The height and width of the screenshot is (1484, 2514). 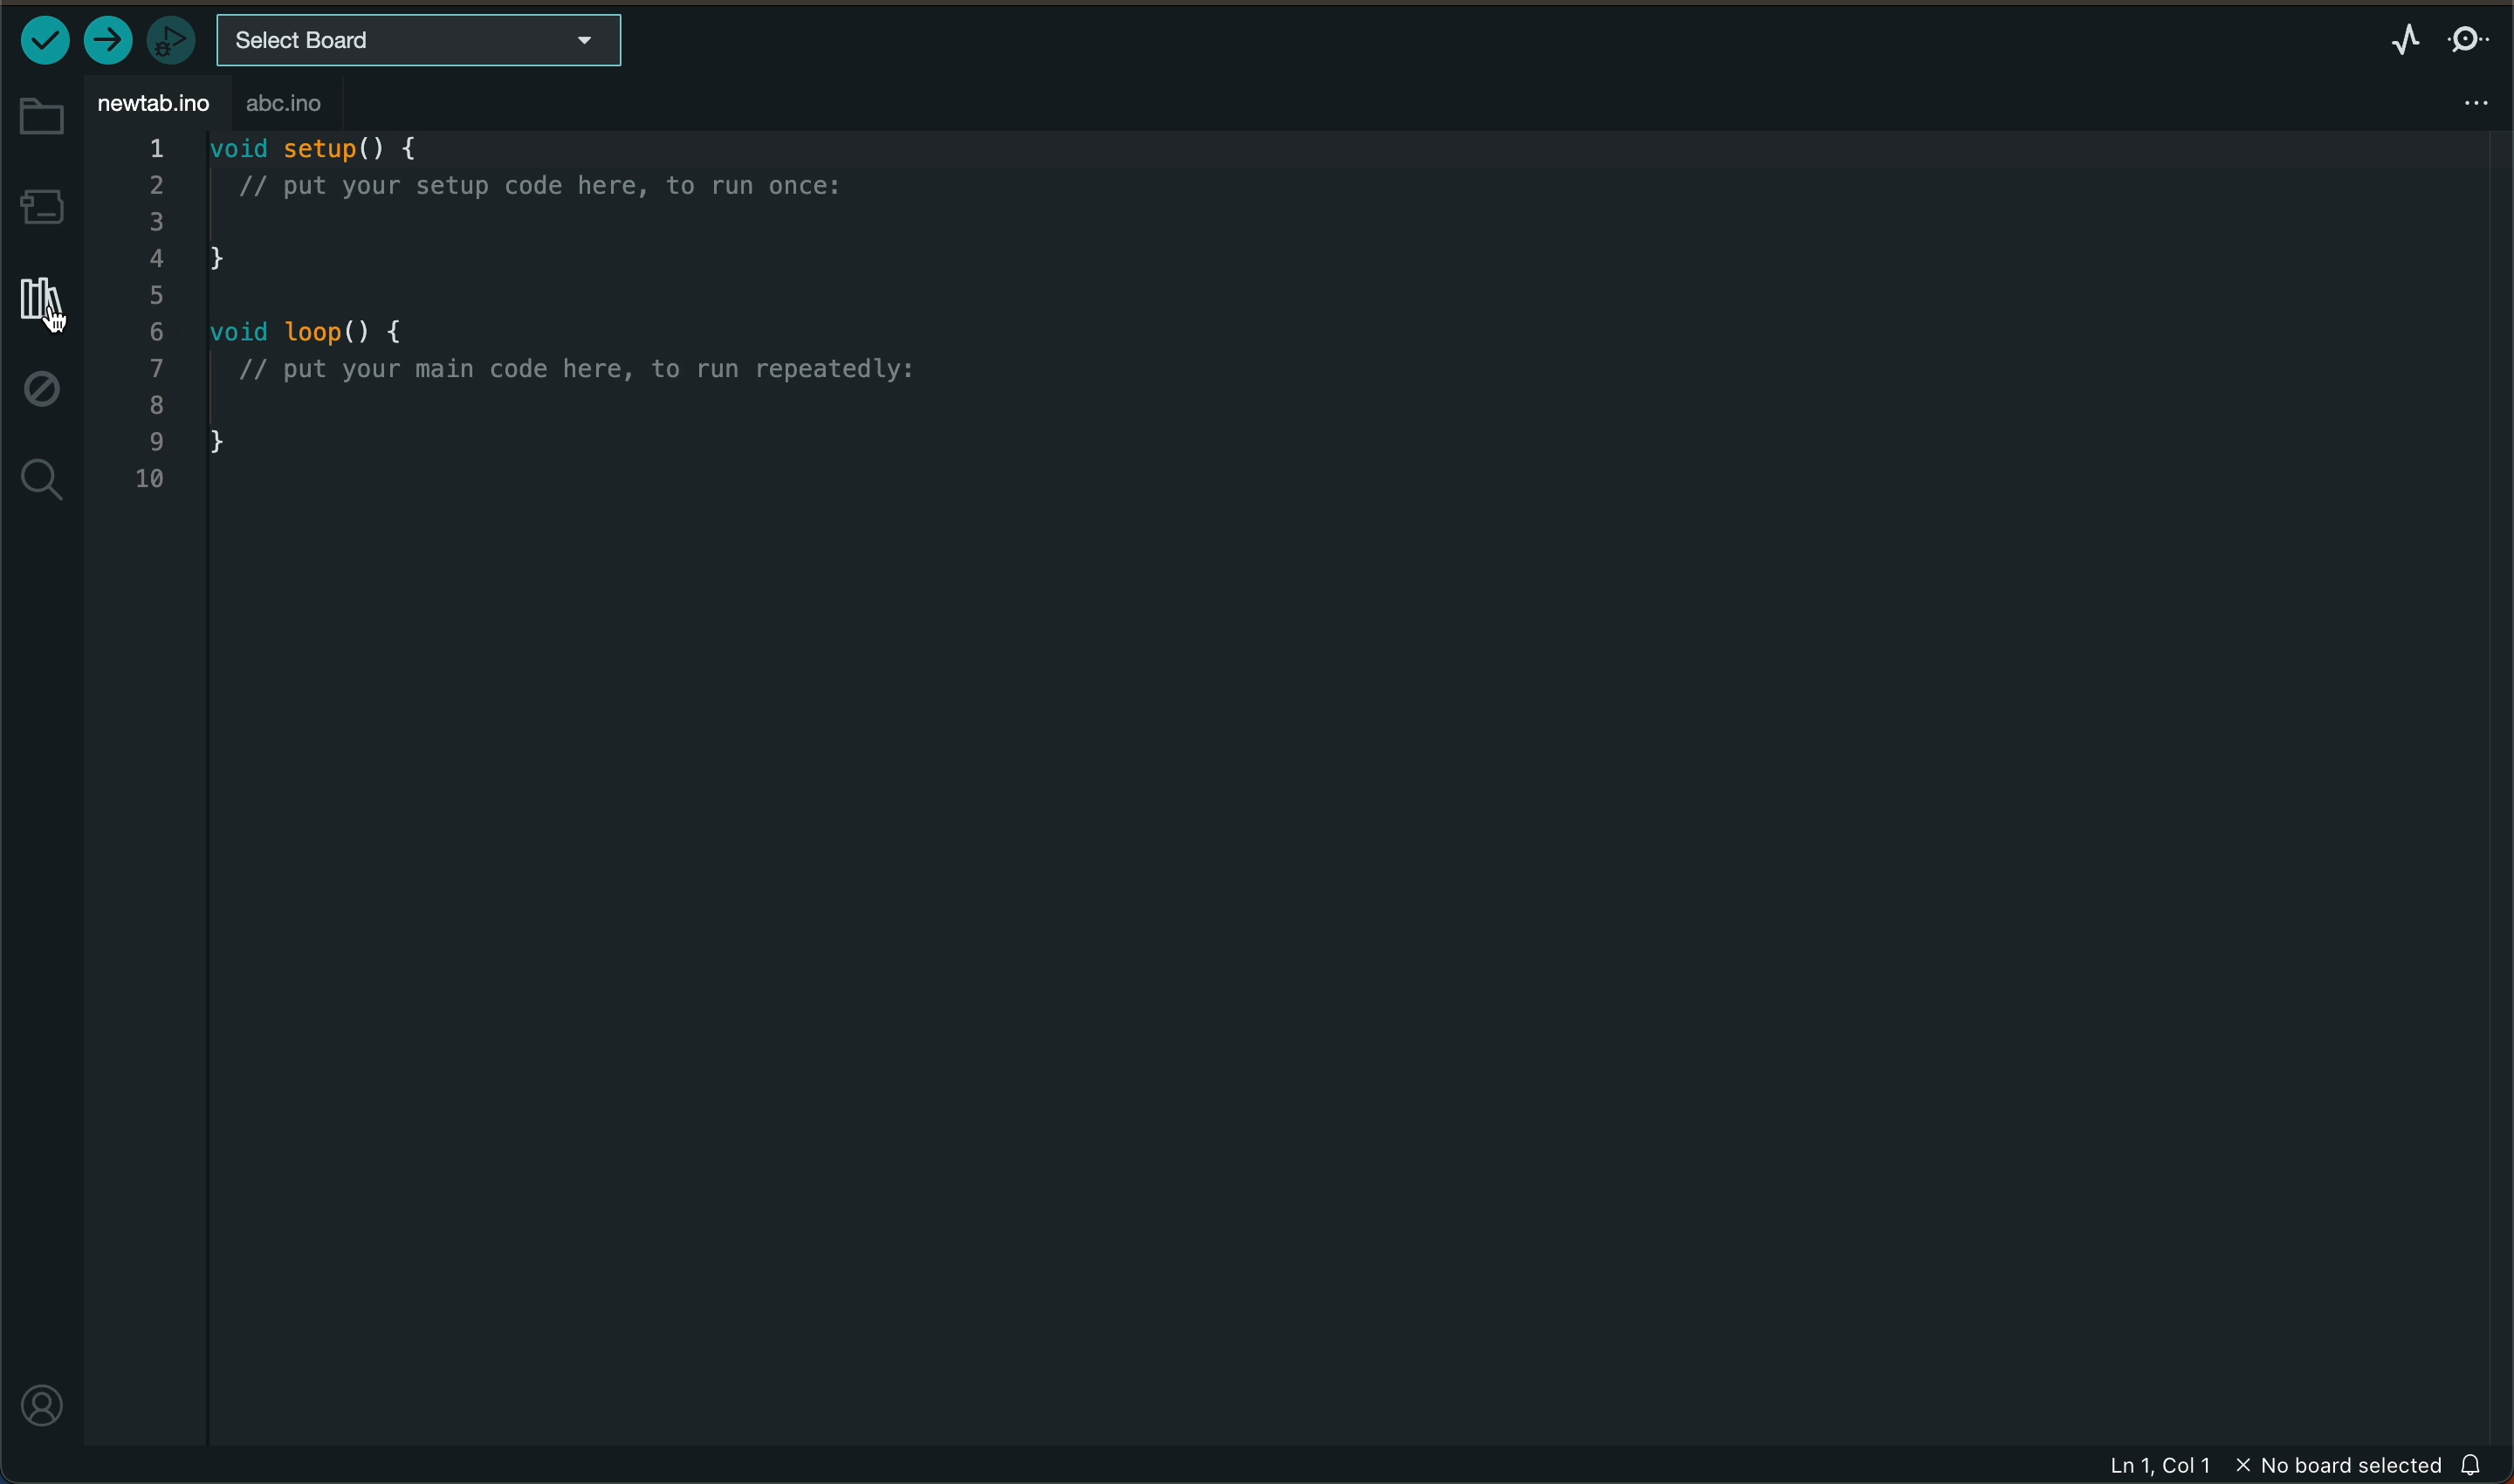 What do you see at coordinates (538, 316) in the screenshot?
I see `code` at bounding box center [538, 316].